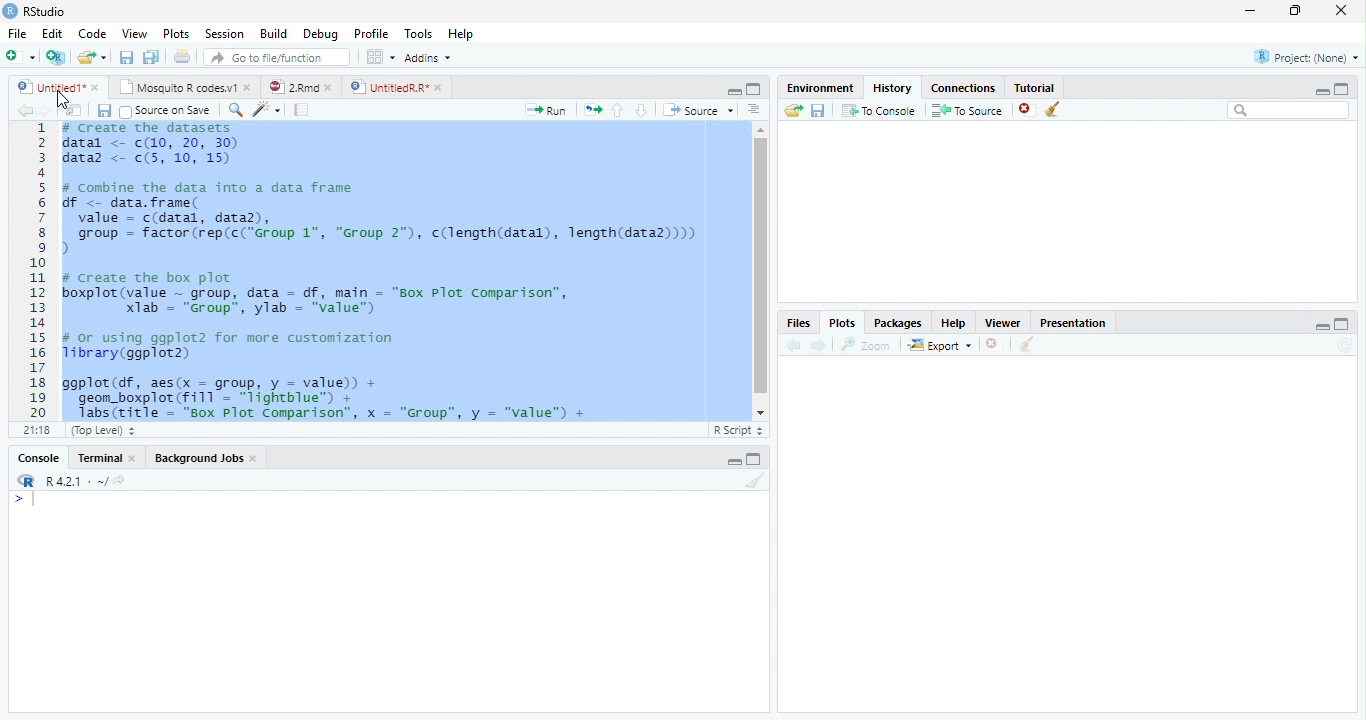 The width and height of the screenshot is (1366, 720). What do you see at coordinates (388, 88) in the screenshot?
I see `UntitledR.R*` at bounding box center [388, 88].